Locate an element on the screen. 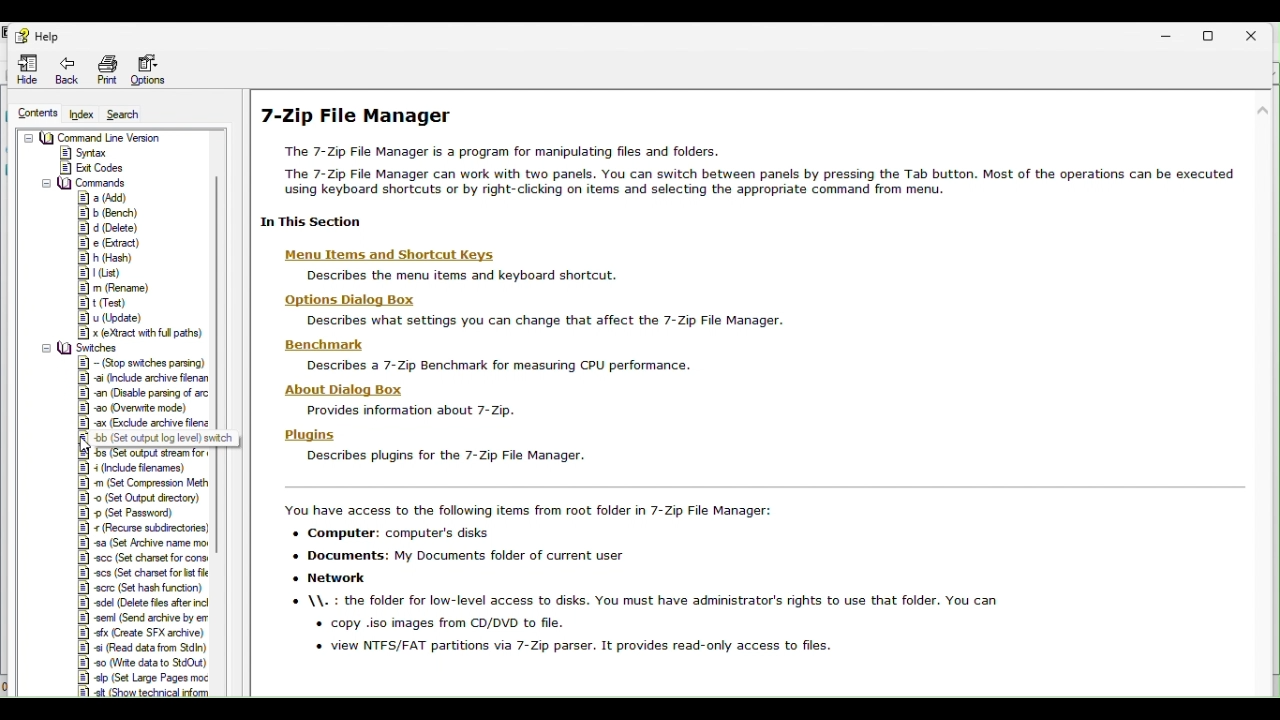  |&] scrc (Set hash function) is located at coordinates (139, 588).